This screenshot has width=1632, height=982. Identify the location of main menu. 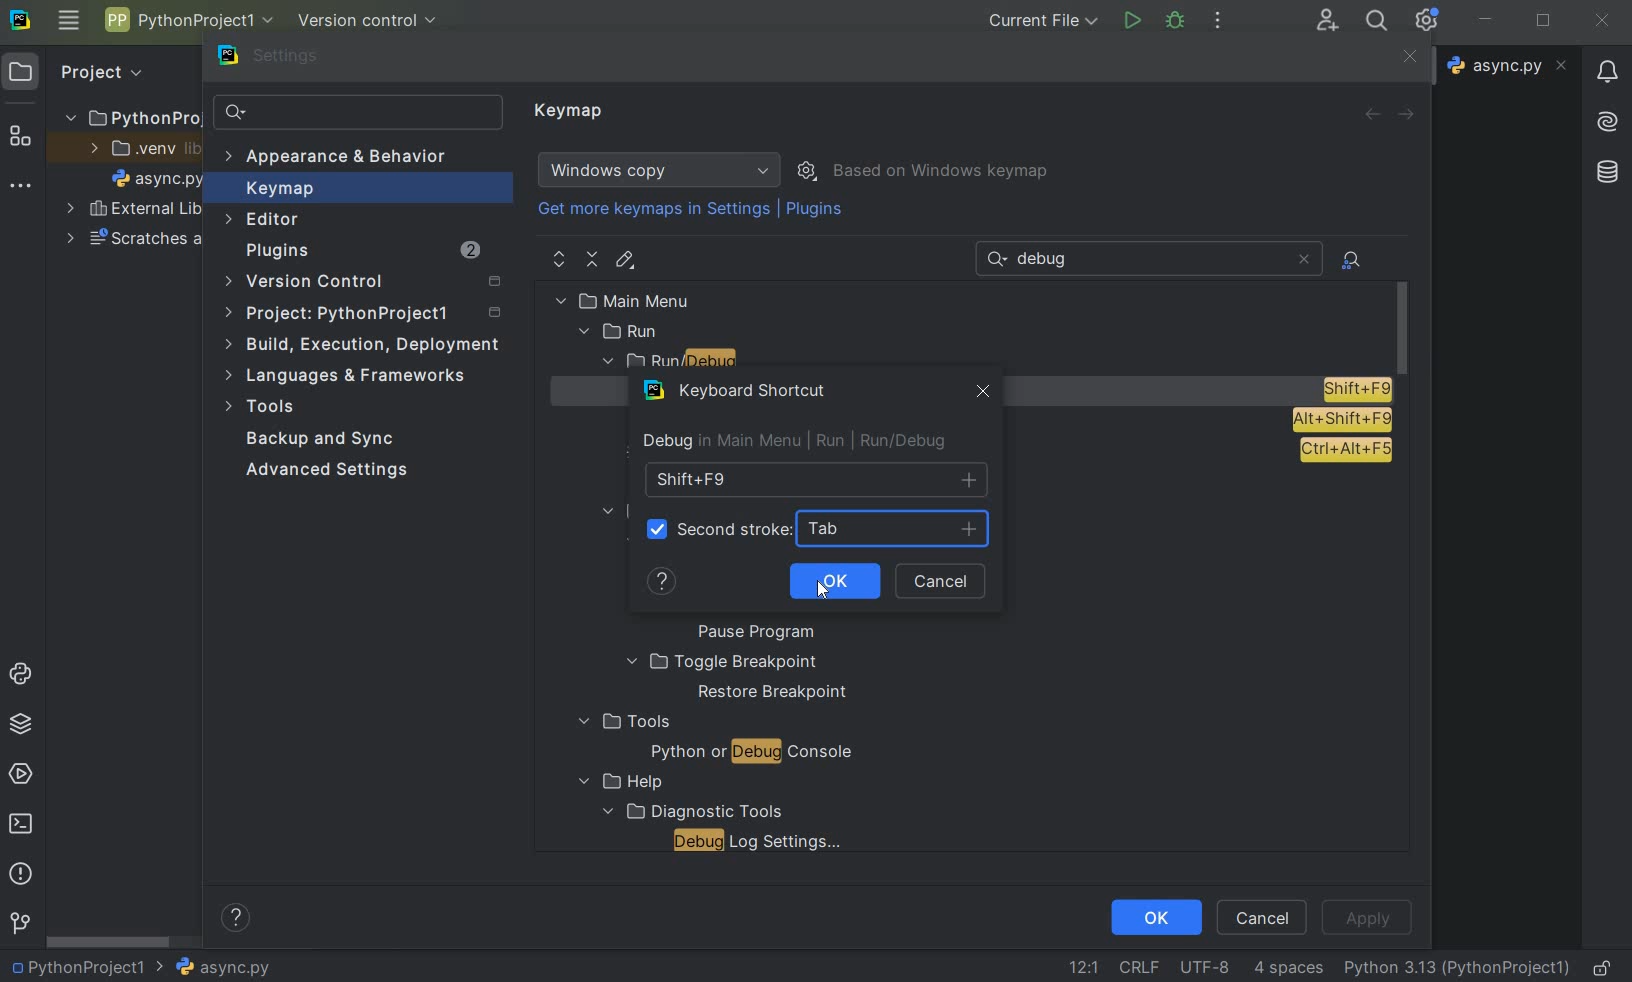
(666, 300).